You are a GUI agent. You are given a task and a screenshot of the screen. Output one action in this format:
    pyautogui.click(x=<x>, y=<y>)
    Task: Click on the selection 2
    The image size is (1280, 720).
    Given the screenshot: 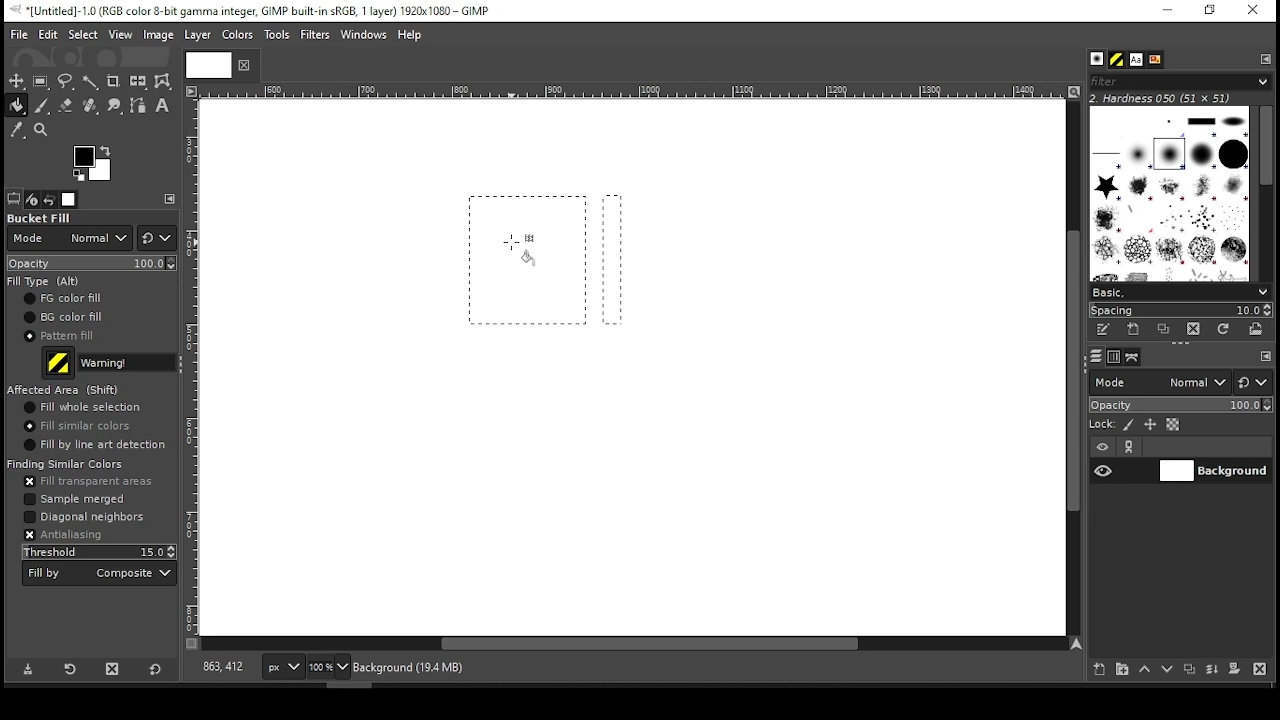 What is the action you would take?
    pyautogui.click(x=612, y=261)
    